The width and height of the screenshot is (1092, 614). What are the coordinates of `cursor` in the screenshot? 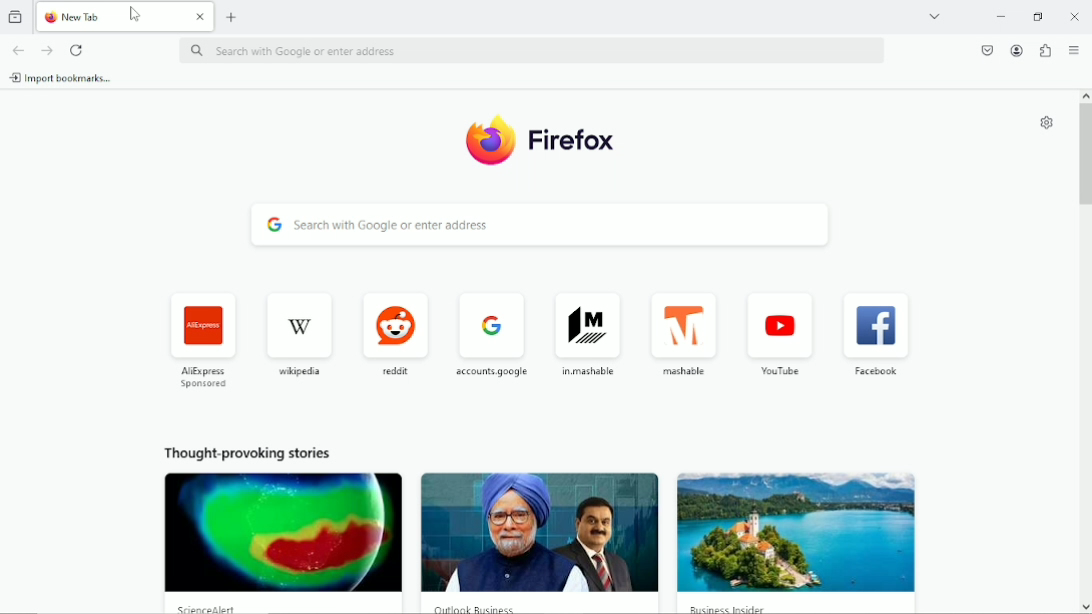 It's located at (137, 16).